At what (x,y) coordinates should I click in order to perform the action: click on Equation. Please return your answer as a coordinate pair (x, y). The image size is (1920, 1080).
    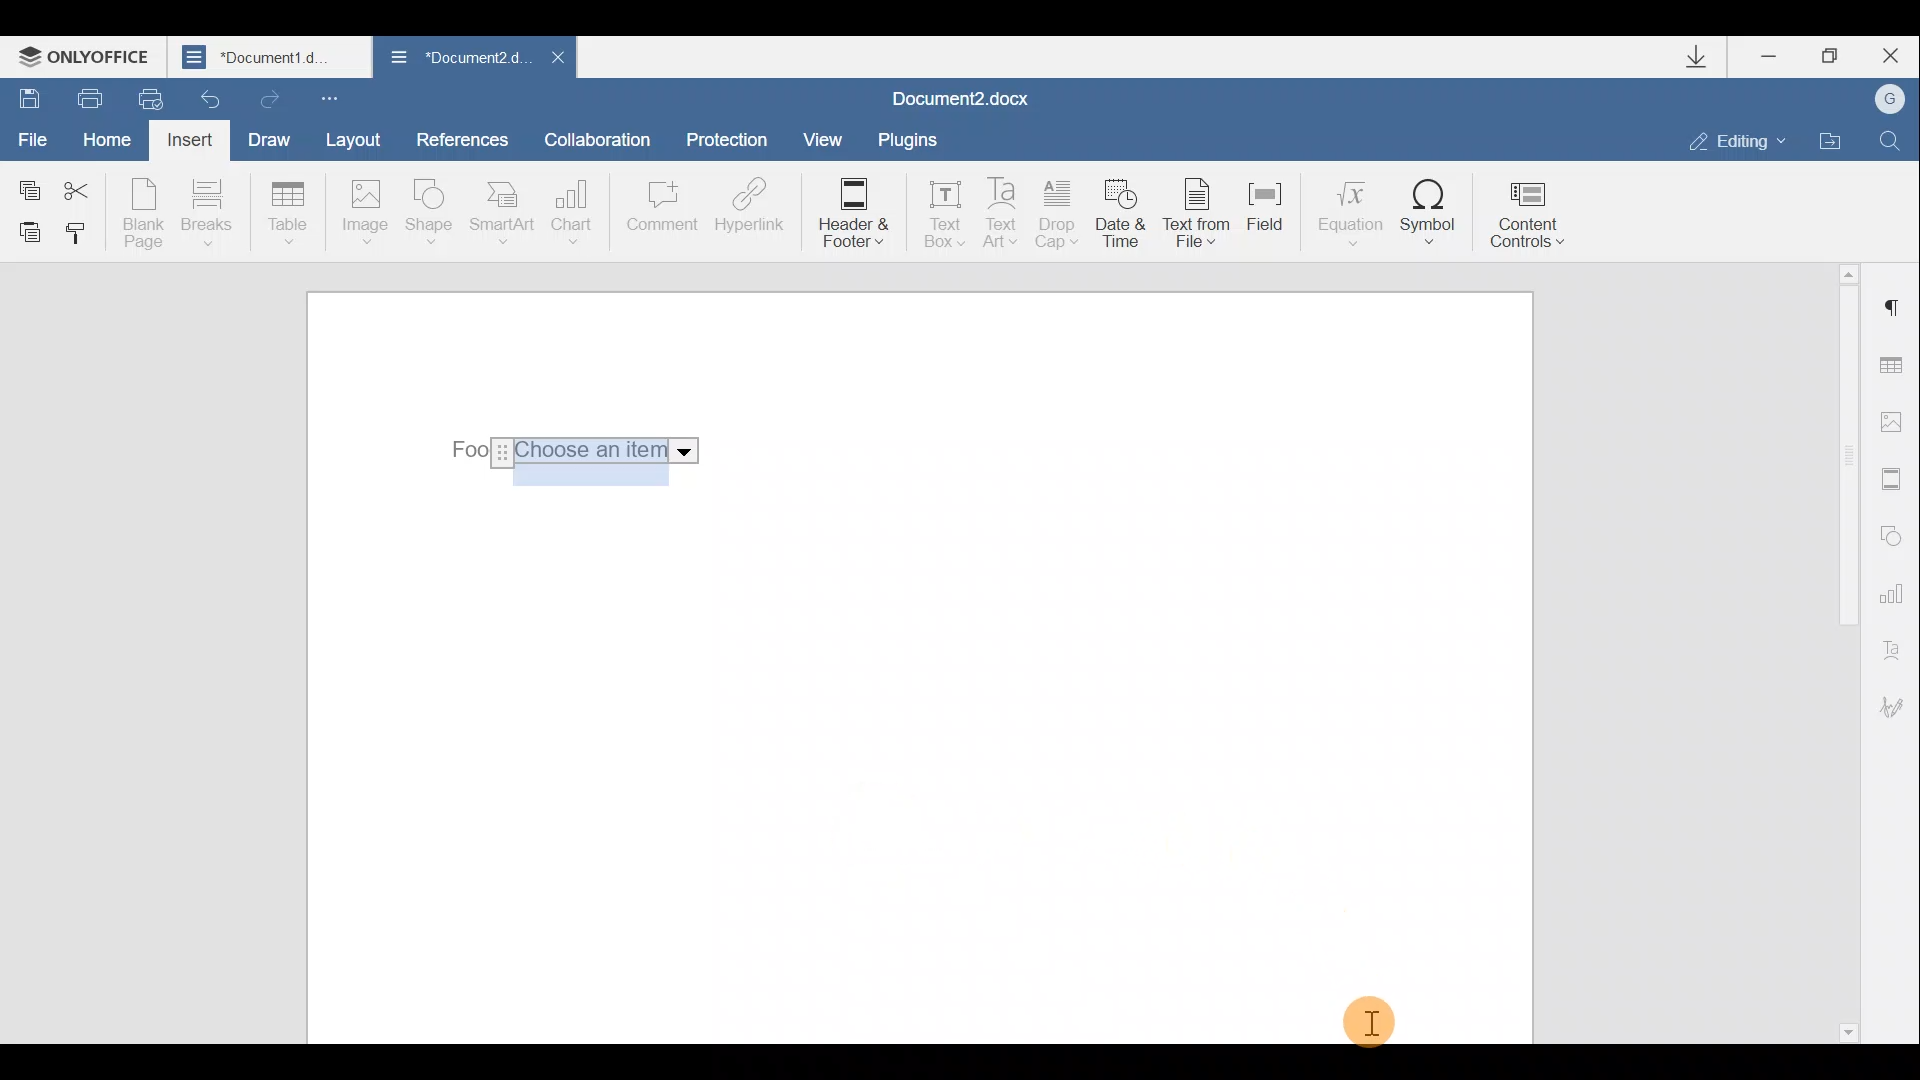
    Looking at the image, I should click on (1348, 209).